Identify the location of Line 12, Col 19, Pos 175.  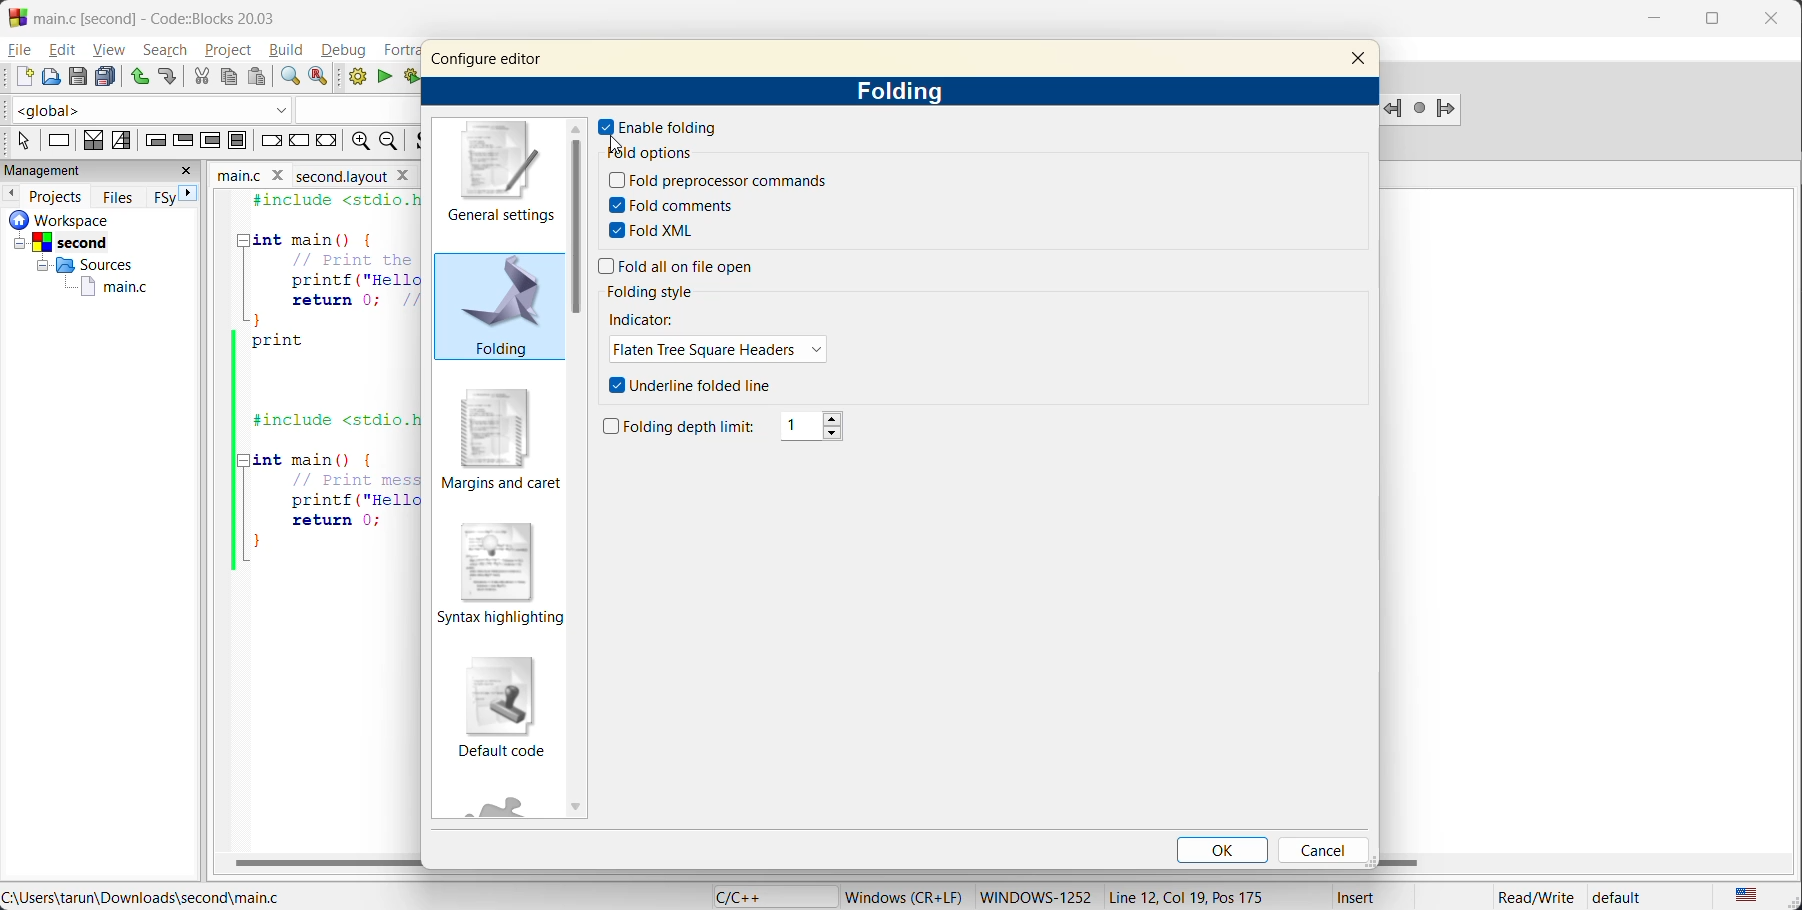
(1194, 893).